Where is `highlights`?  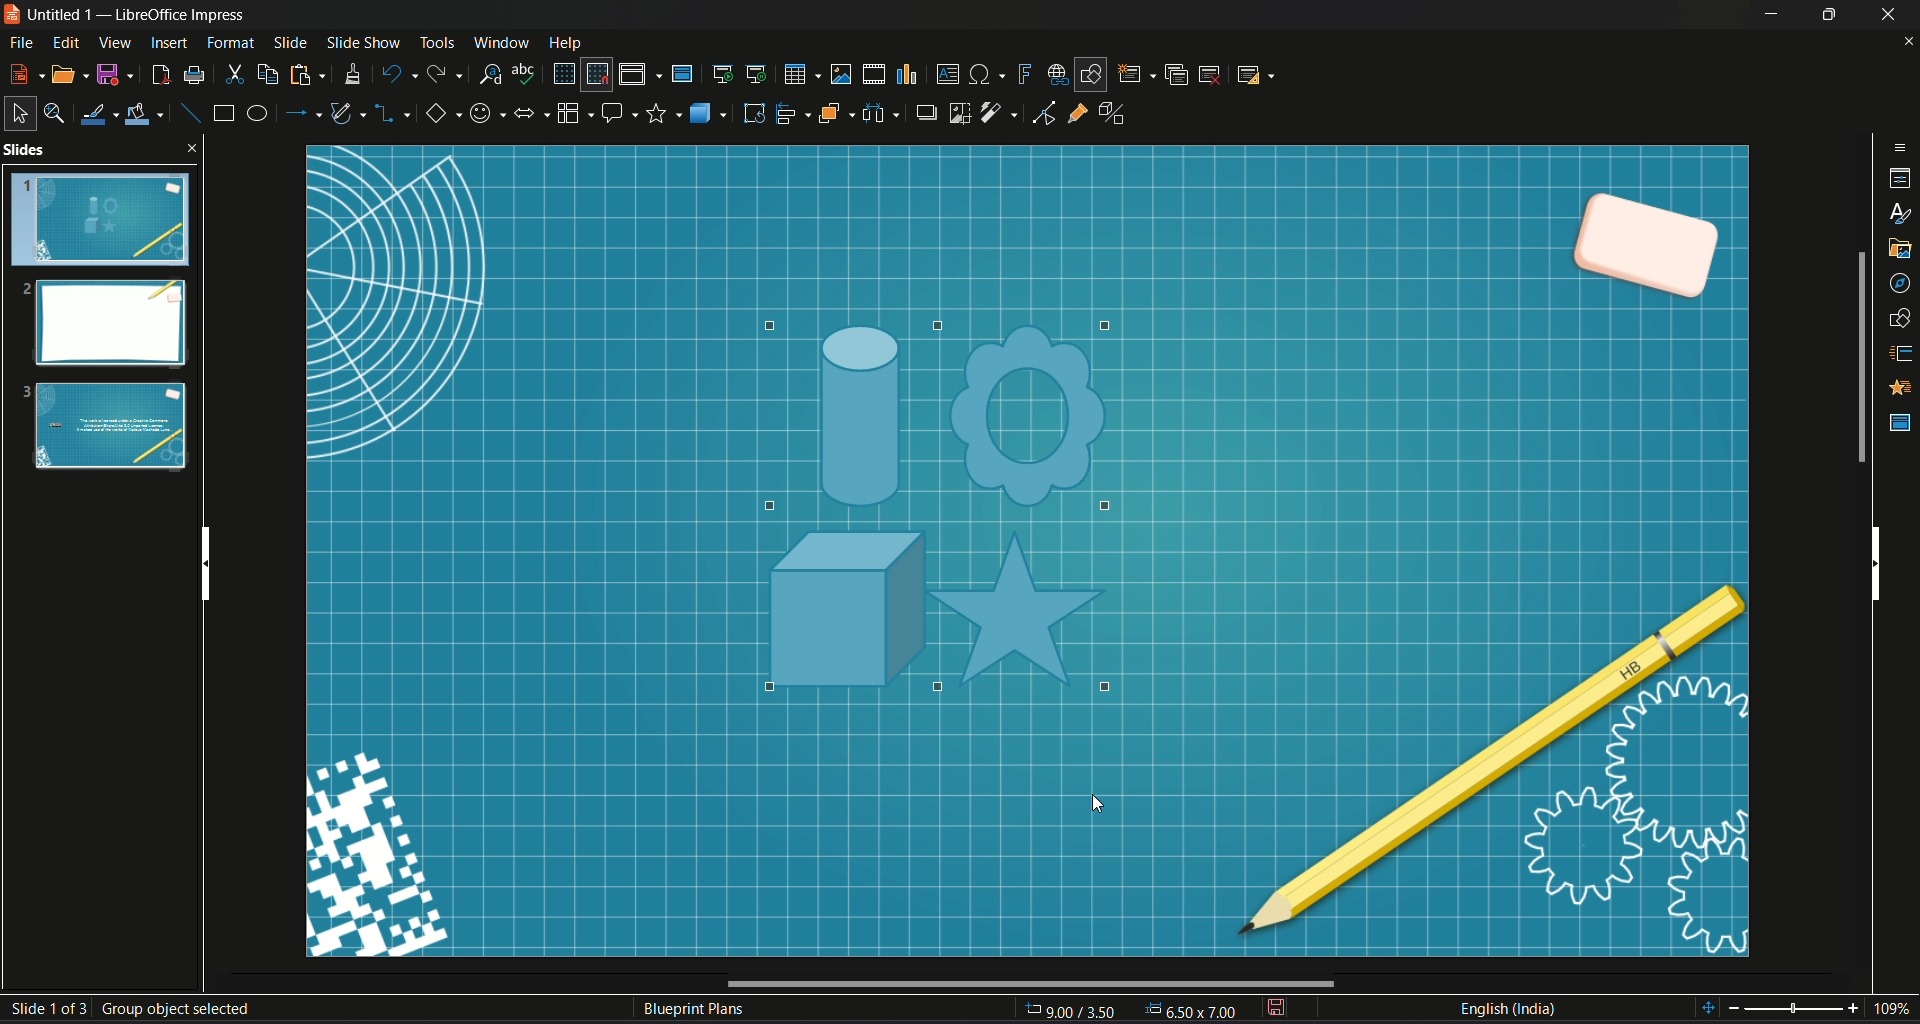
highlights is located at coordinates (933, 494).